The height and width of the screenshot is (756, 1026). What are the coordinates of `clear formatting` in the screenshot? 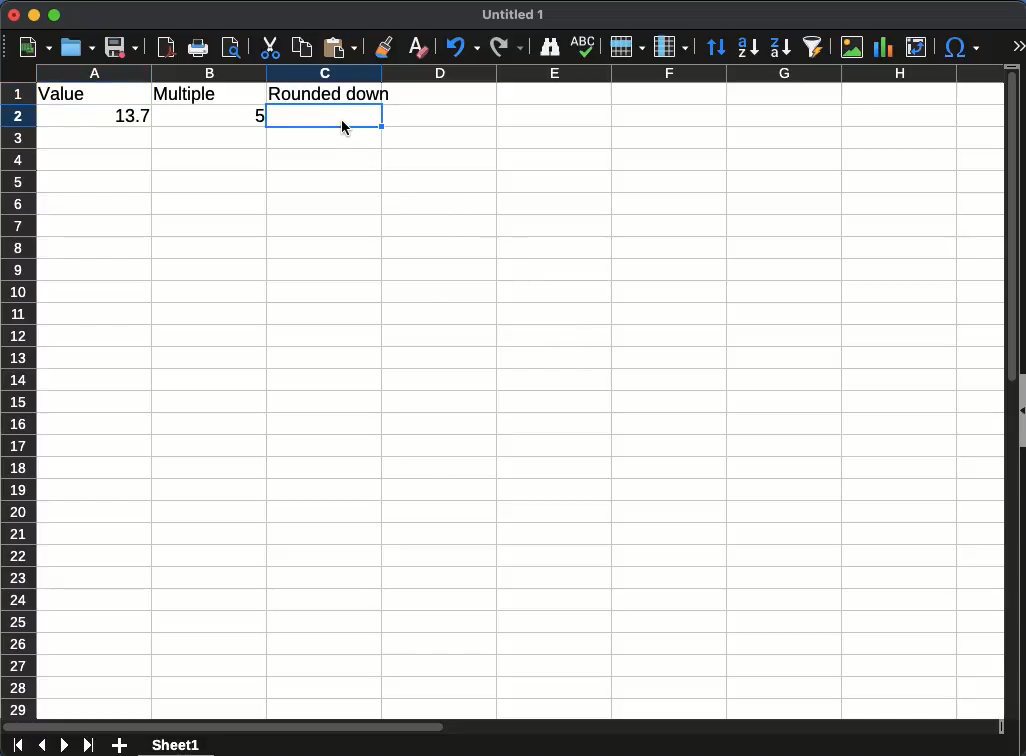 It's located at (421, 47).